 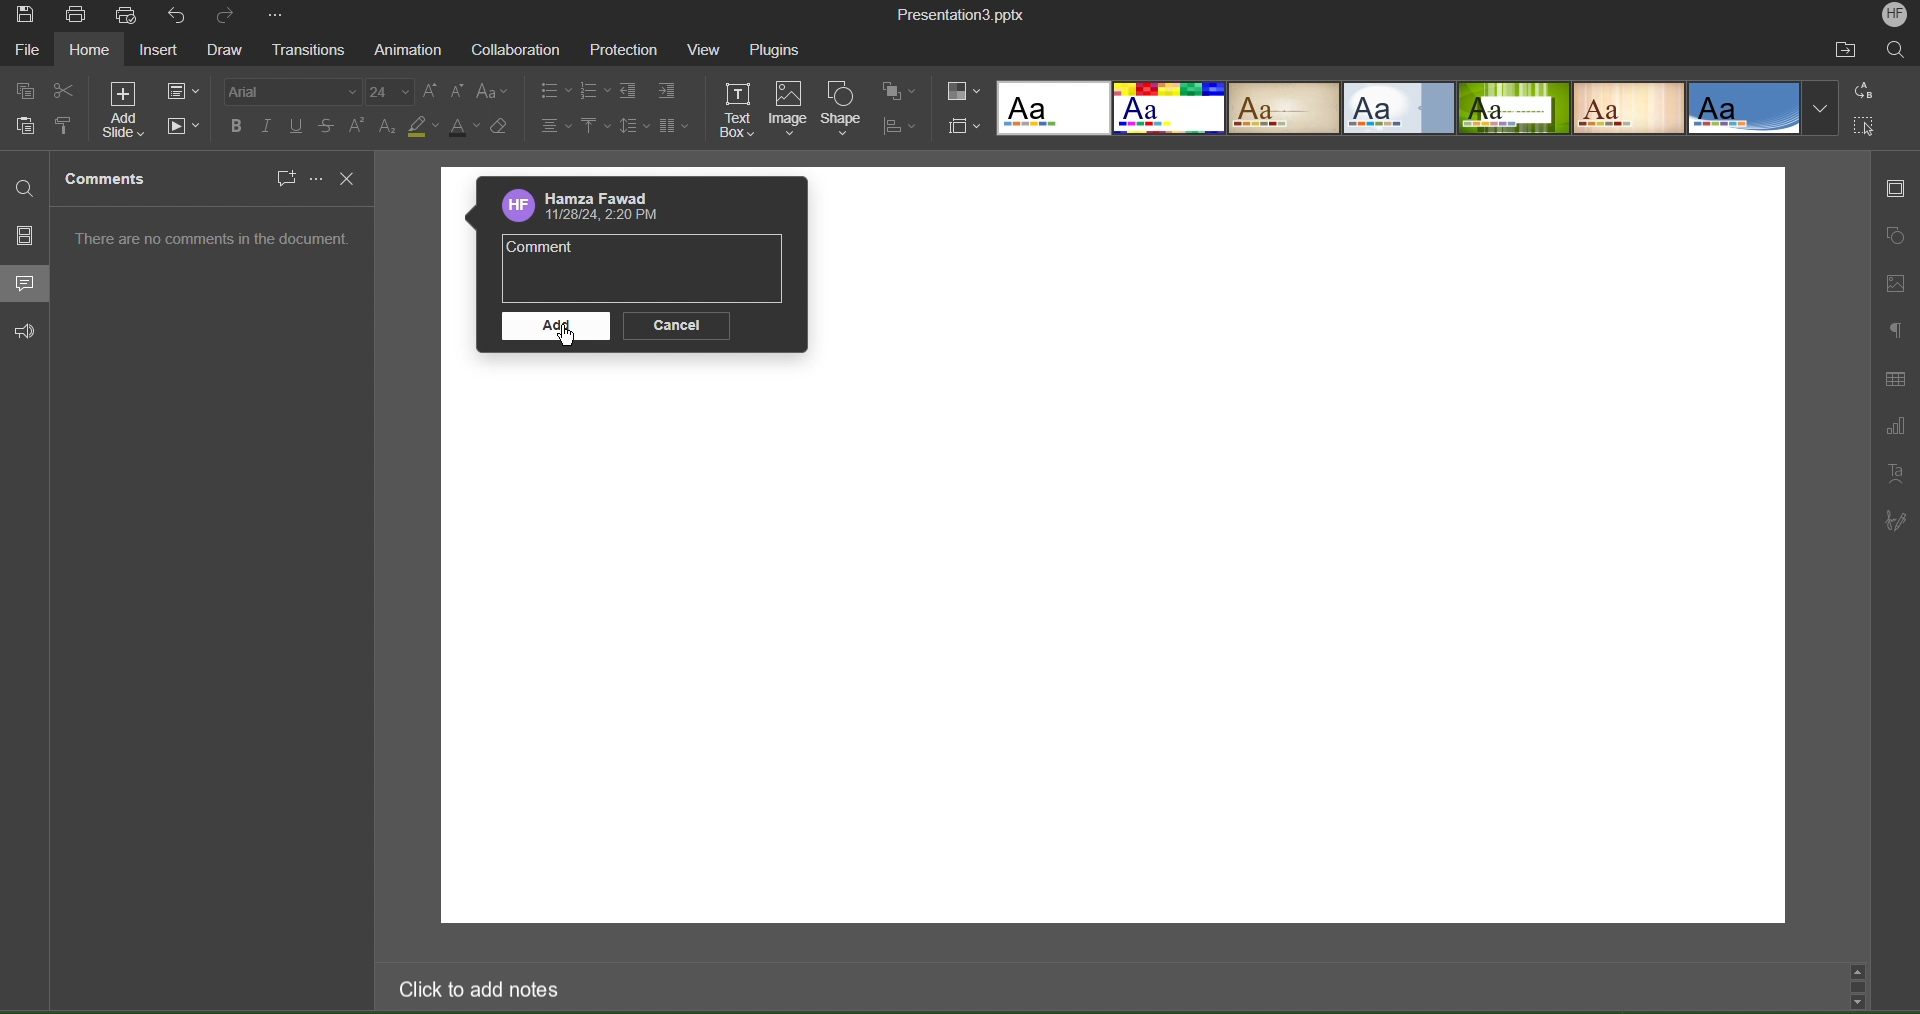 I want to click on Account, so click(x=1892, y=17).